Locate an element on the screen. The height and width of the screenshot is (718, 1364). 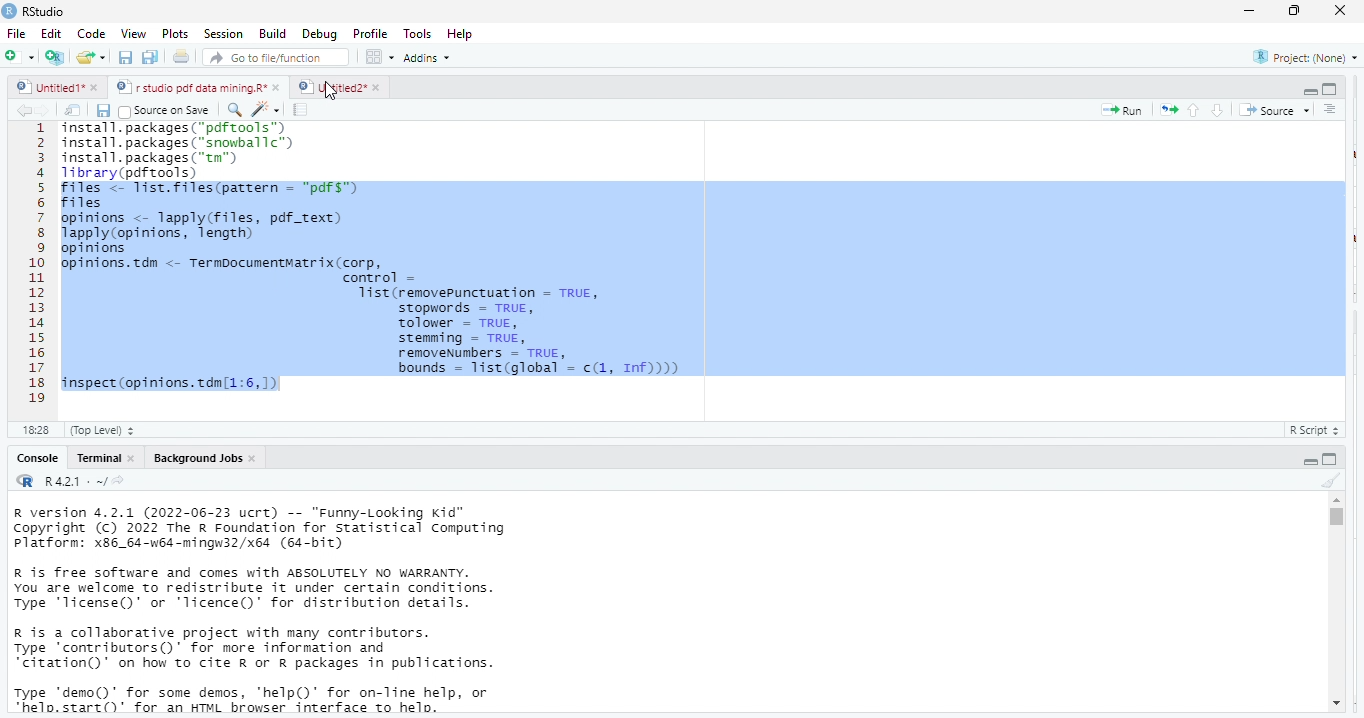
rs studio is located at coordinates (26, 482).